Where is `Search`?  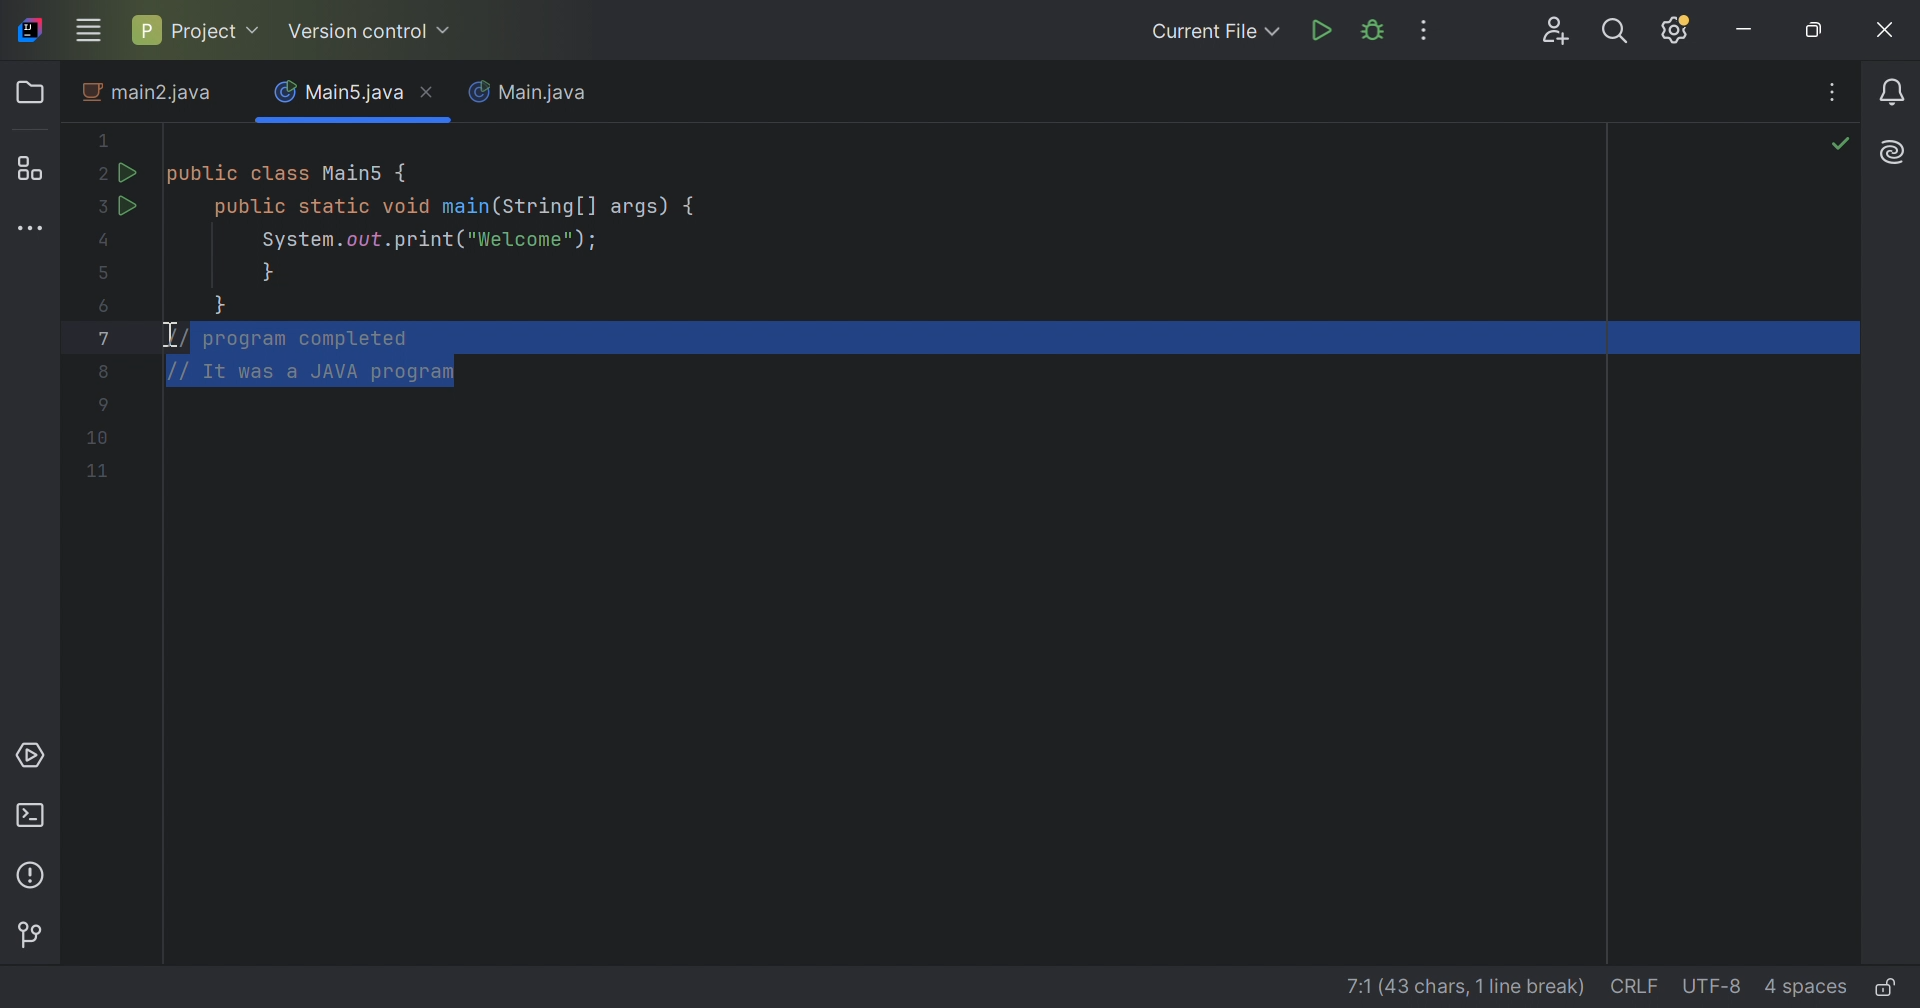
Search is located at coordinates (1621, 32).